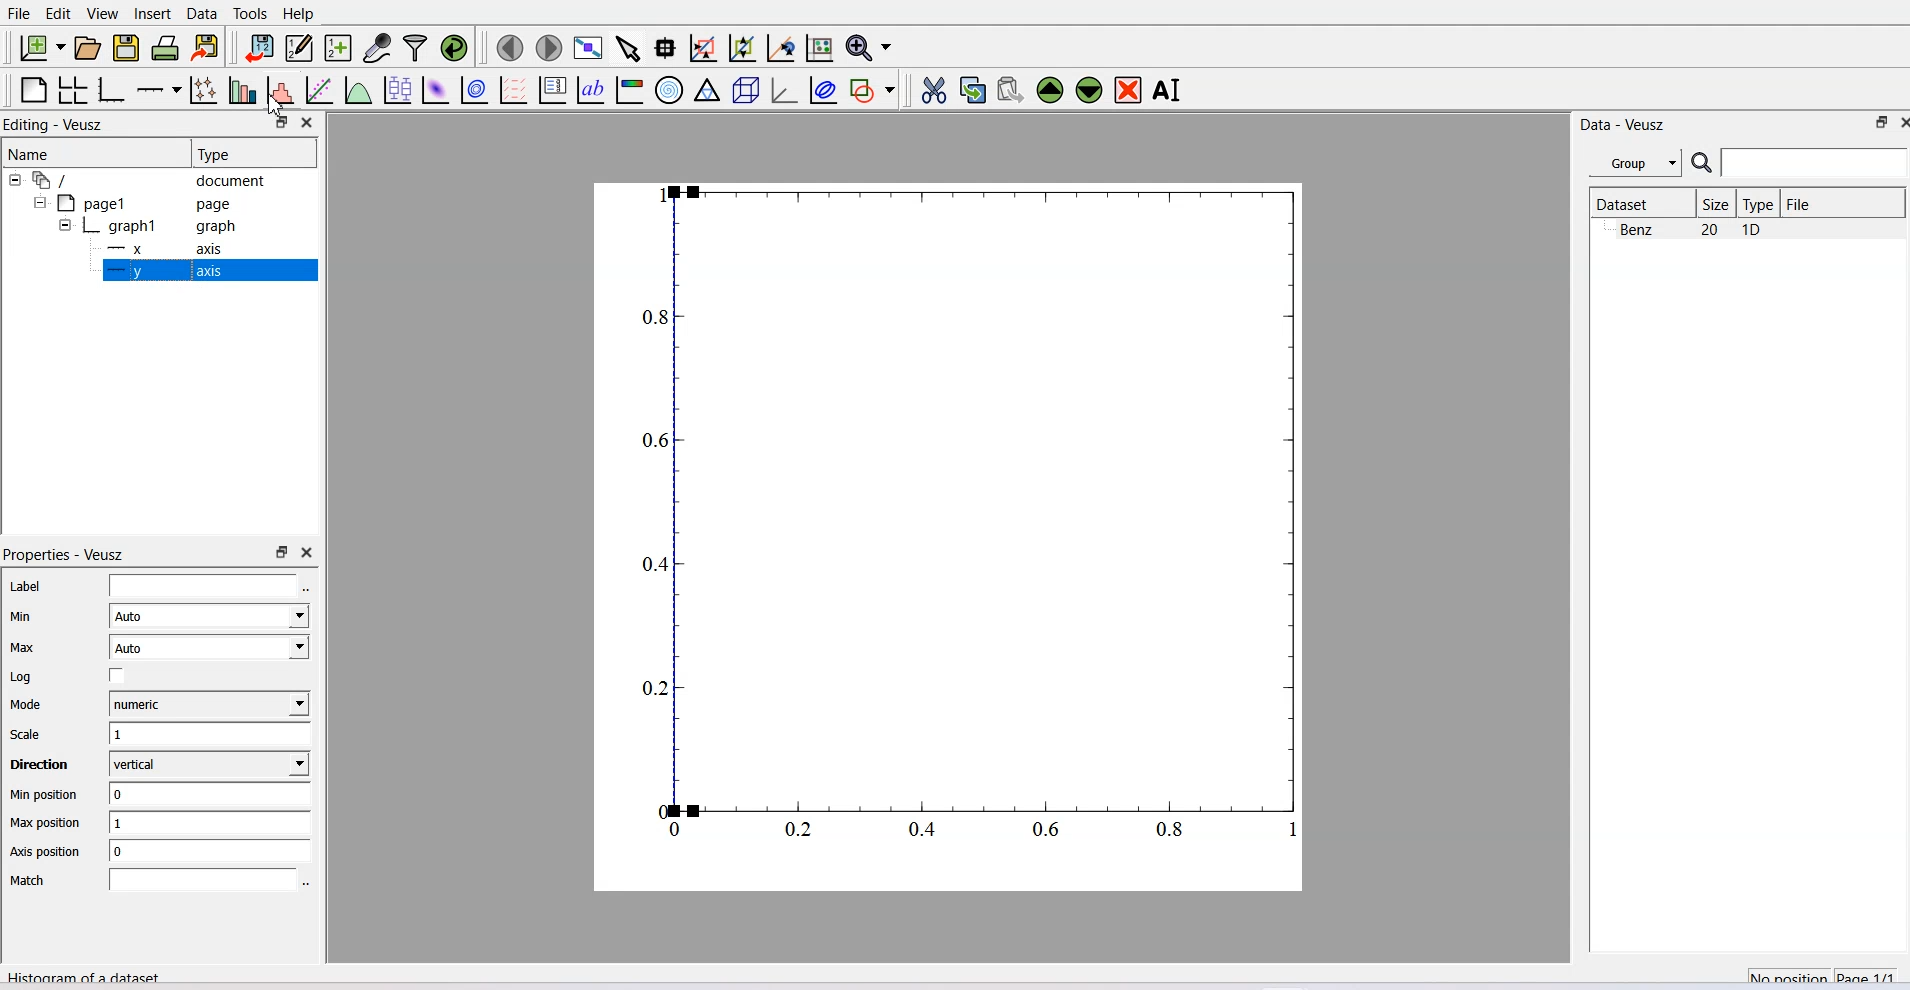  Describe the element at coordinates (1635, 161) in the screenshot. I see `Group` at that location.